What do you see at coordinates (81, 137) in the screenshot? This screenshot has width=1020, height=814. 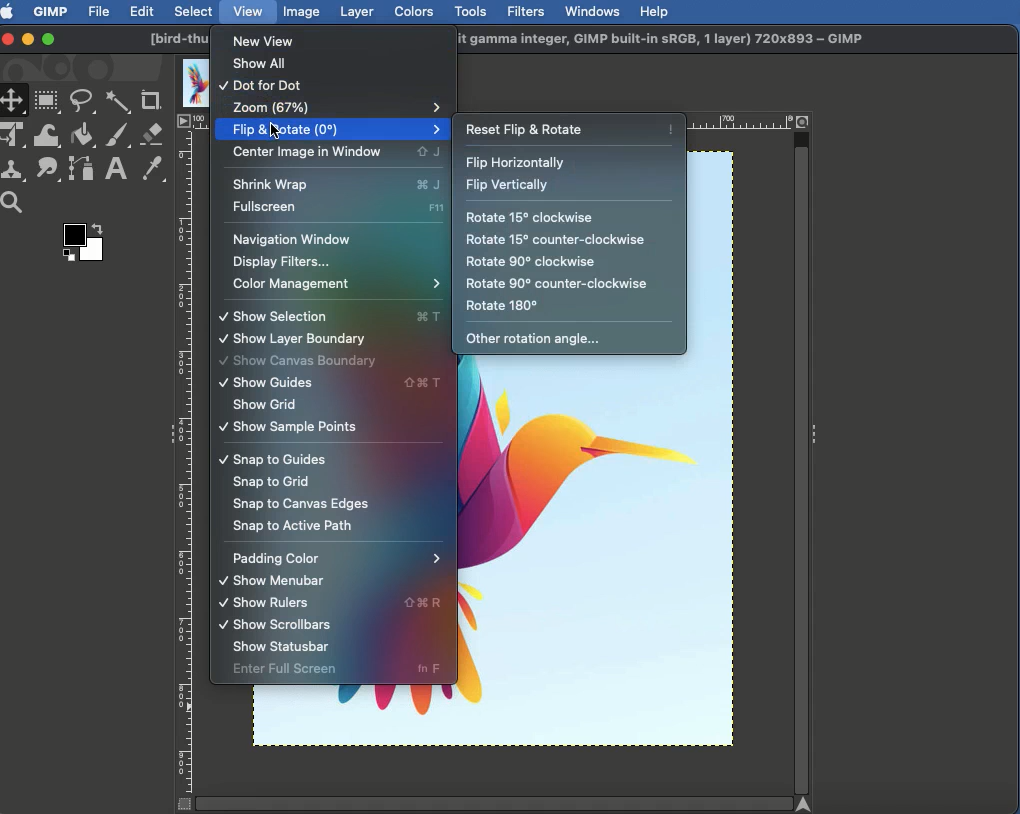 I see `Fill color` at bounding box center [81, 137].